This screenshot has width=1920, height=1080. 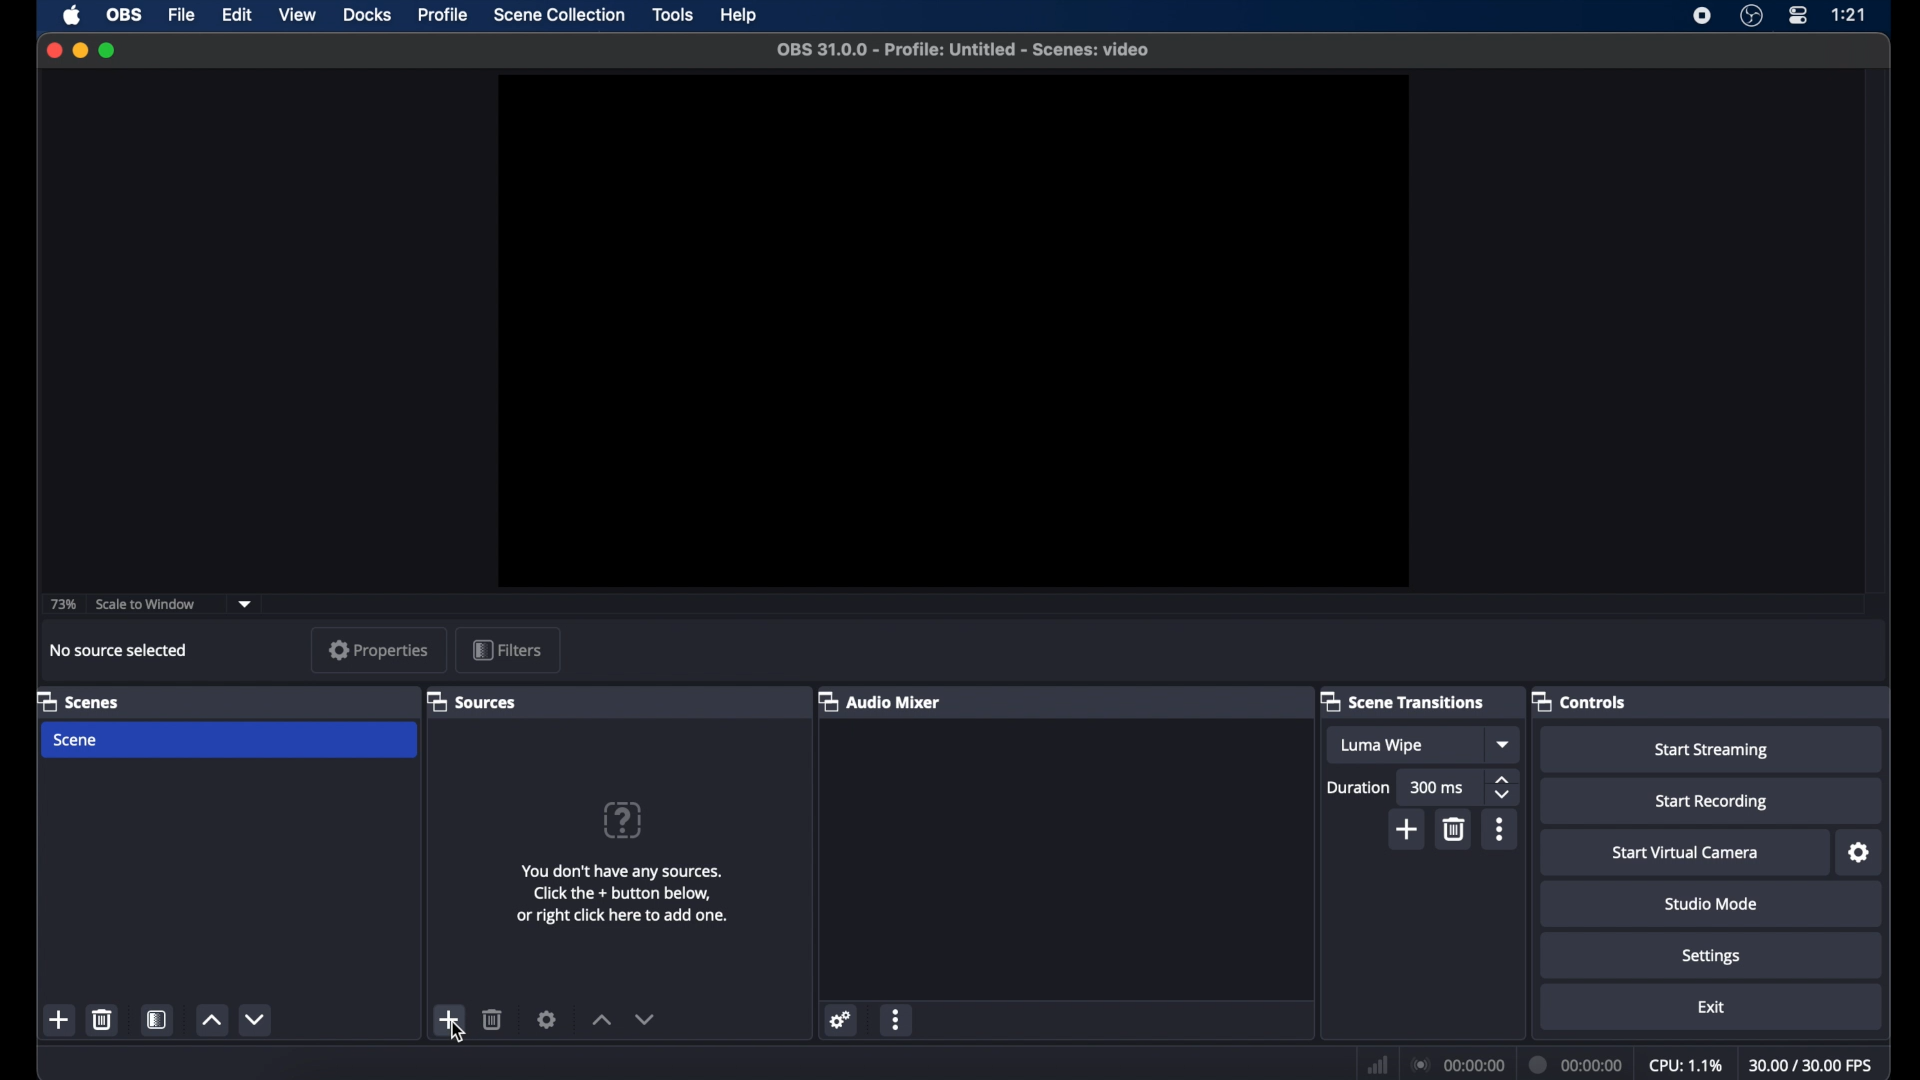 What do you see at coordinates (1438, 787) in the screenshot?
I see `300 ms` at bounding box center [1438, 787].